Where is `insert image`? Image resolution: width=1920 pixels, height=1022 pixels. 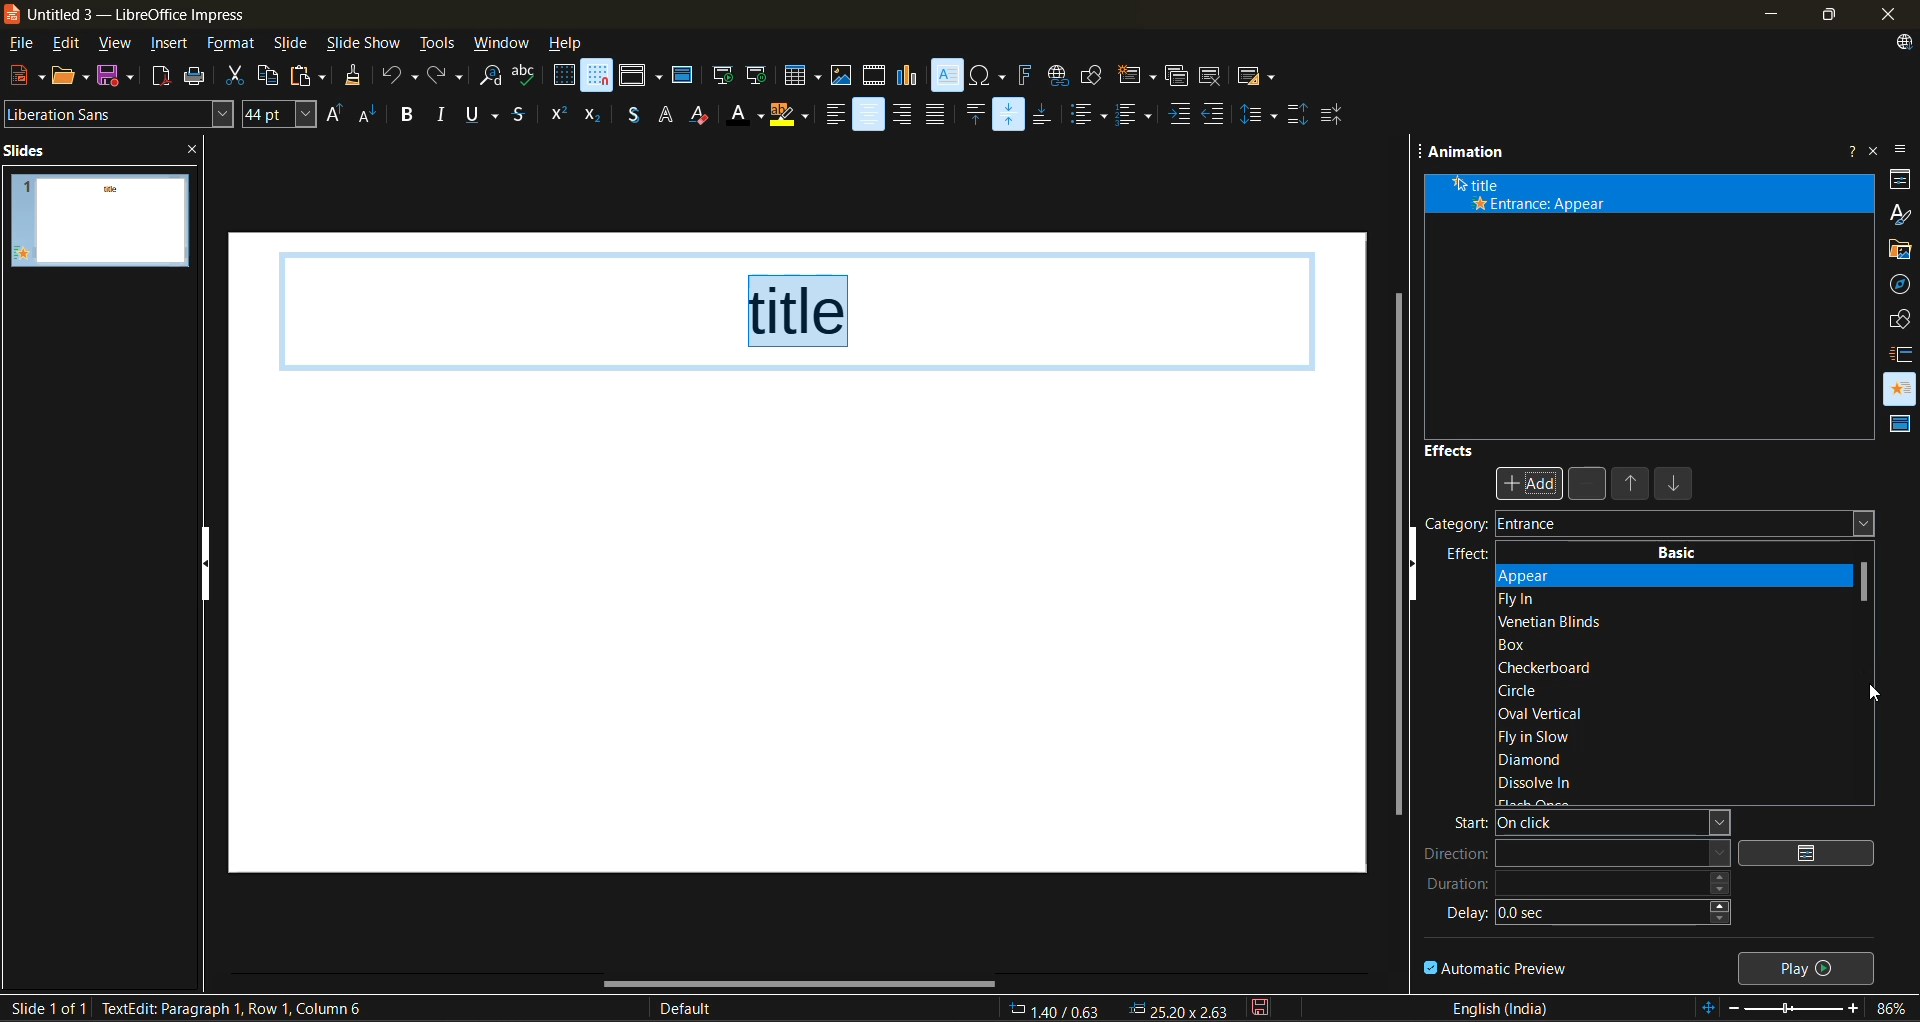
insert image is located at coordinates (845, 76).